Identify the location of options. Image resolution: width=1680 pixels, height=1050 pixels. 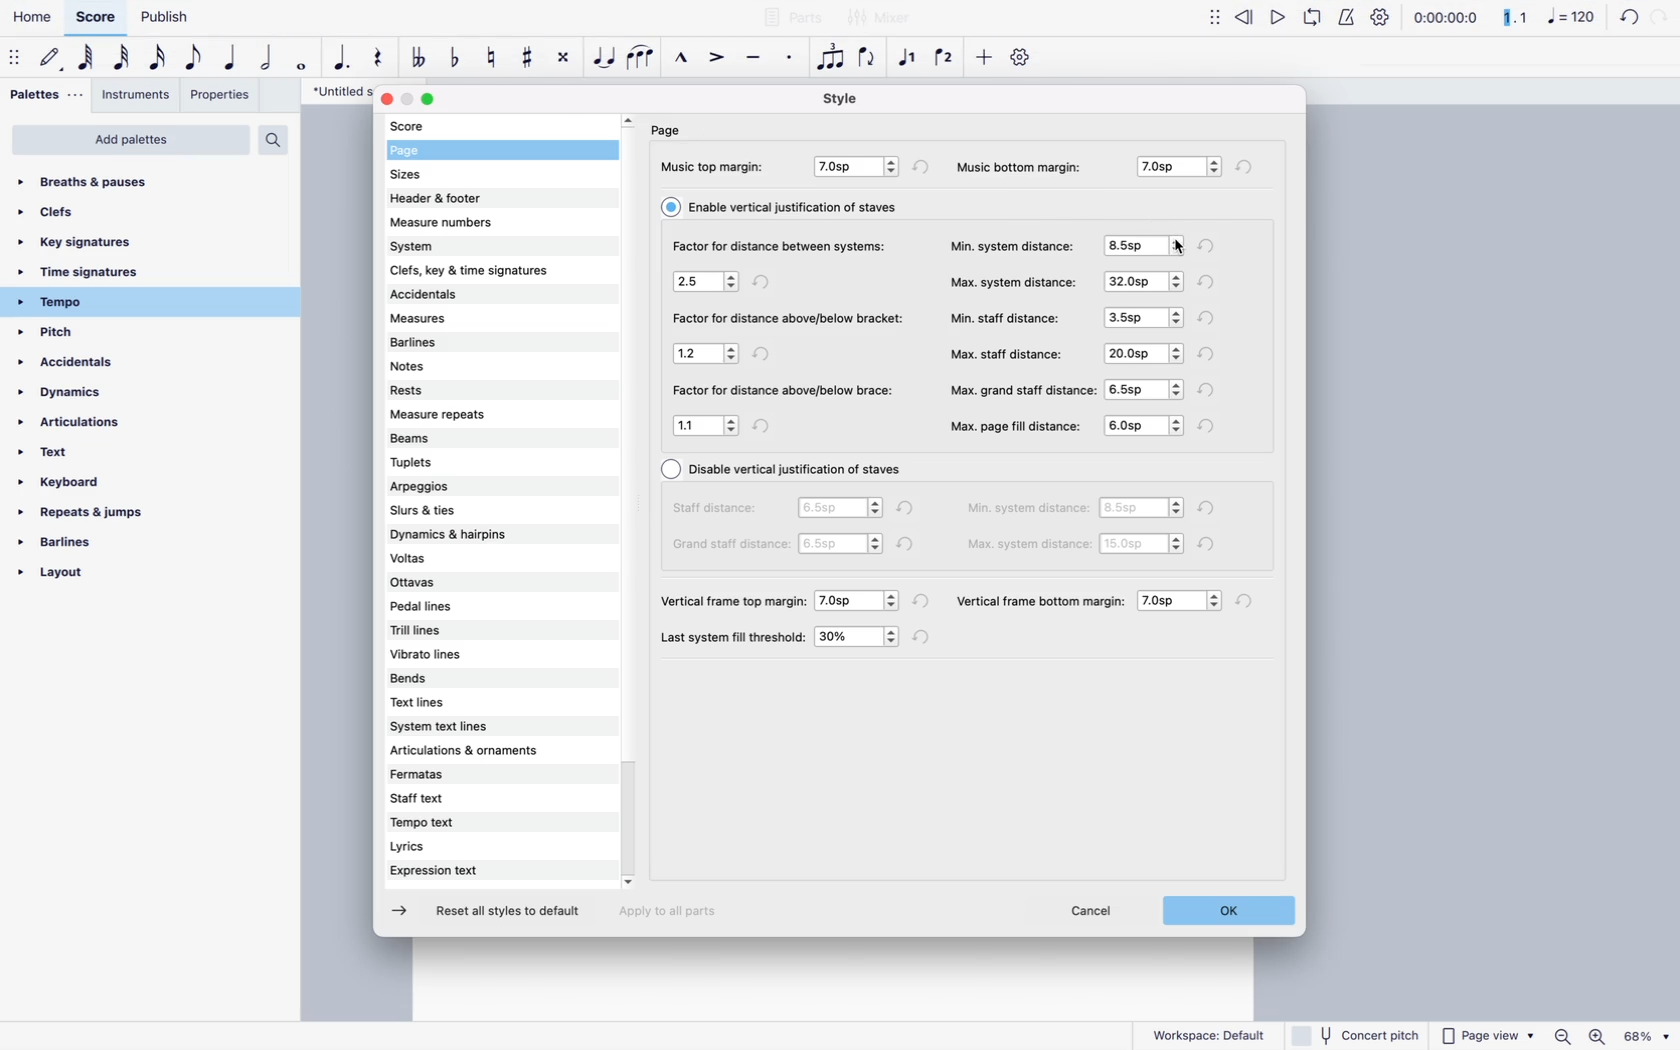
(1148, 388).